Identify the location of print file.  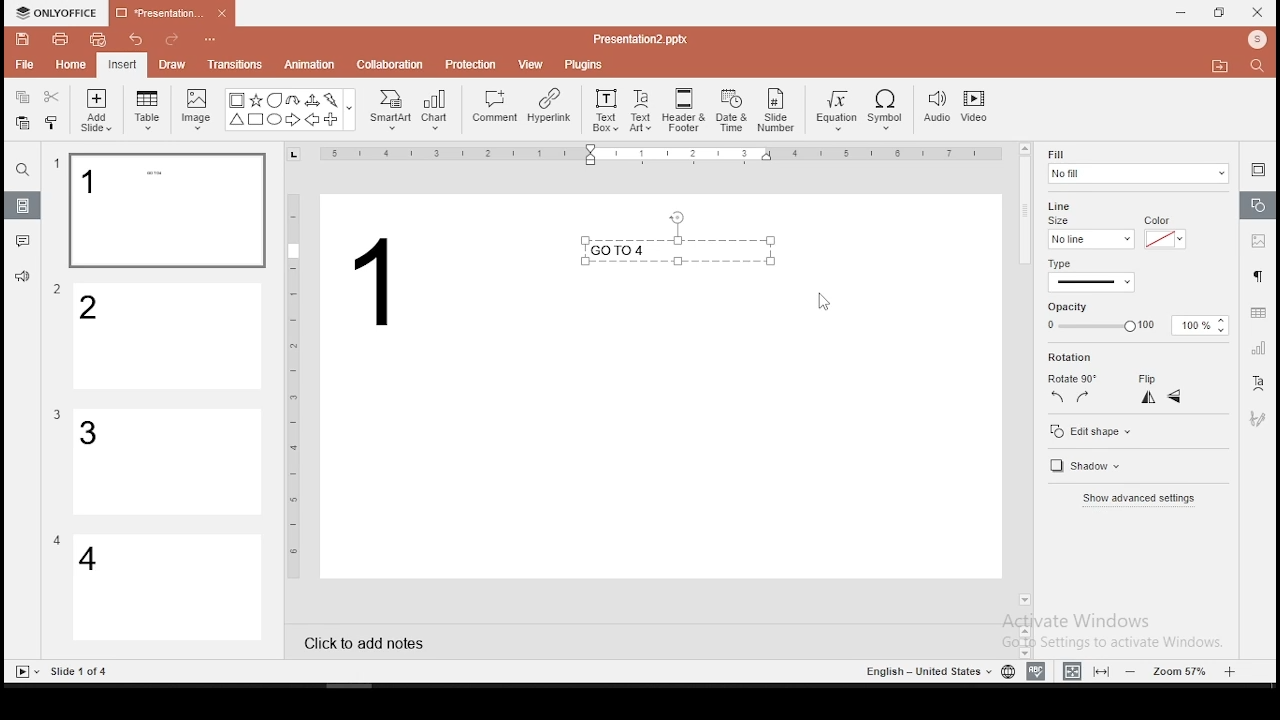
(60, 37).